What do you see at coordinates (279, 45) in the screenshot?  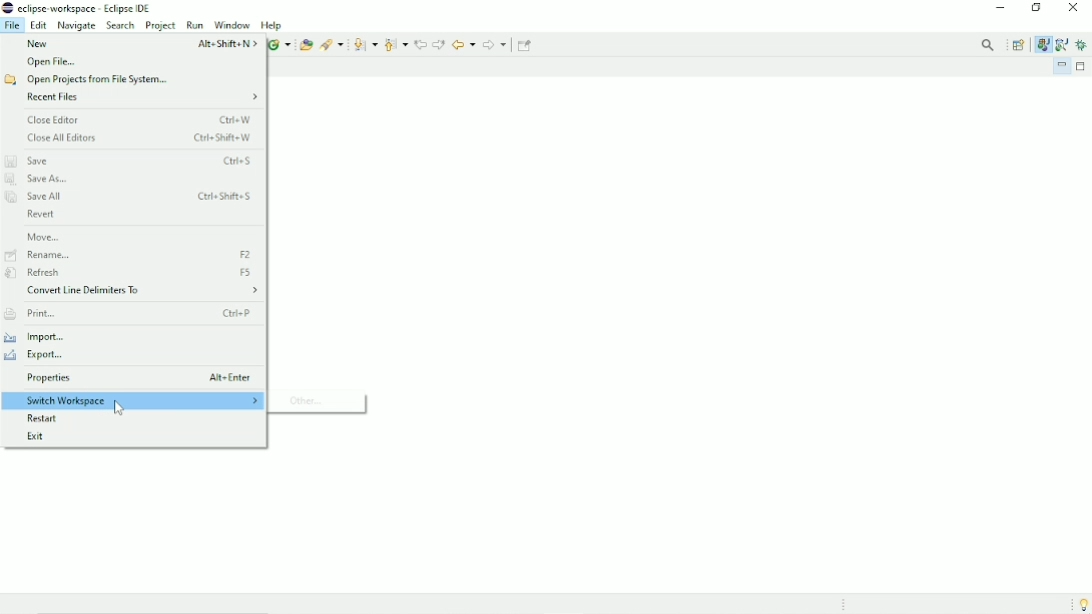 I see `New java class` at bounding box center [279, 45].